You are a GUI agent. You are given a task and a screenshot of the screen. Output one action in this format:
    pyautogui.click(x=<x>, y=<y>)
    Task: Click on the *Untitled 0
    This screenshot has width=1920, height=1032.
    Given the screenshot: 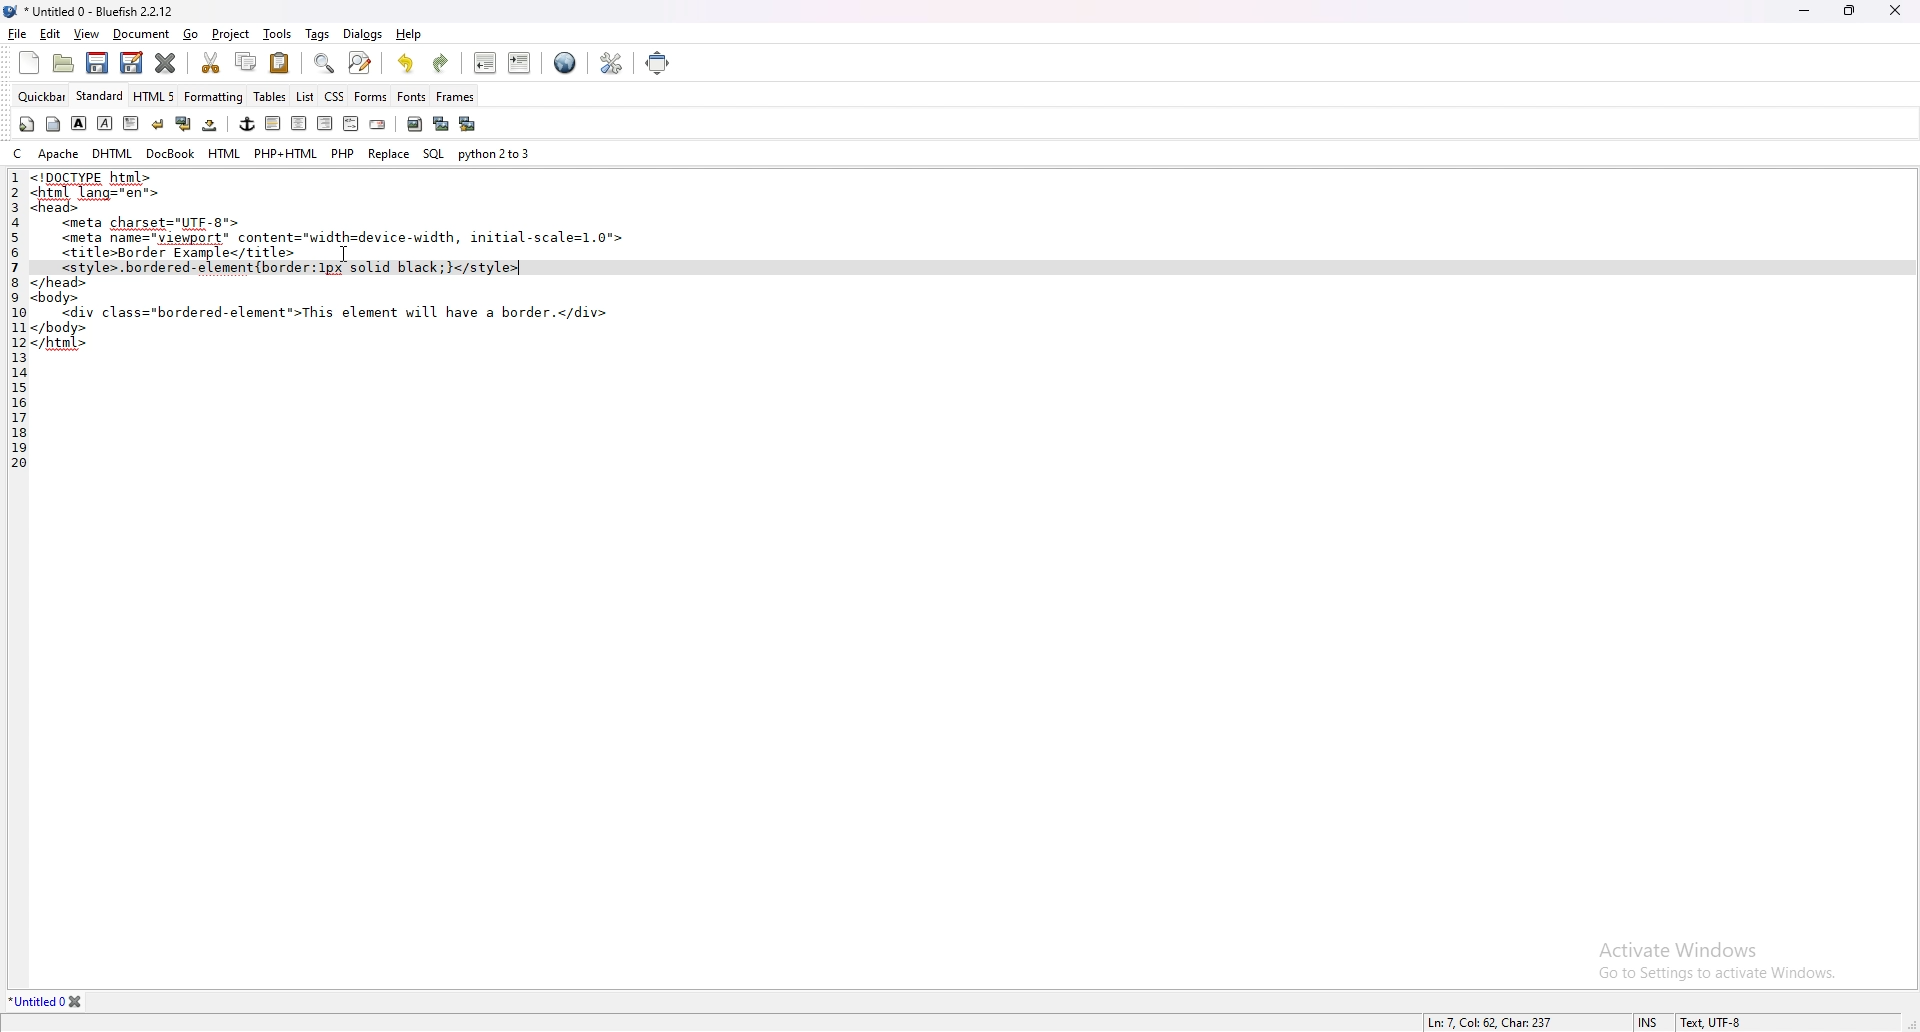 What is the action you would take?
    pyautogui.click(x=48, y=1002)
    